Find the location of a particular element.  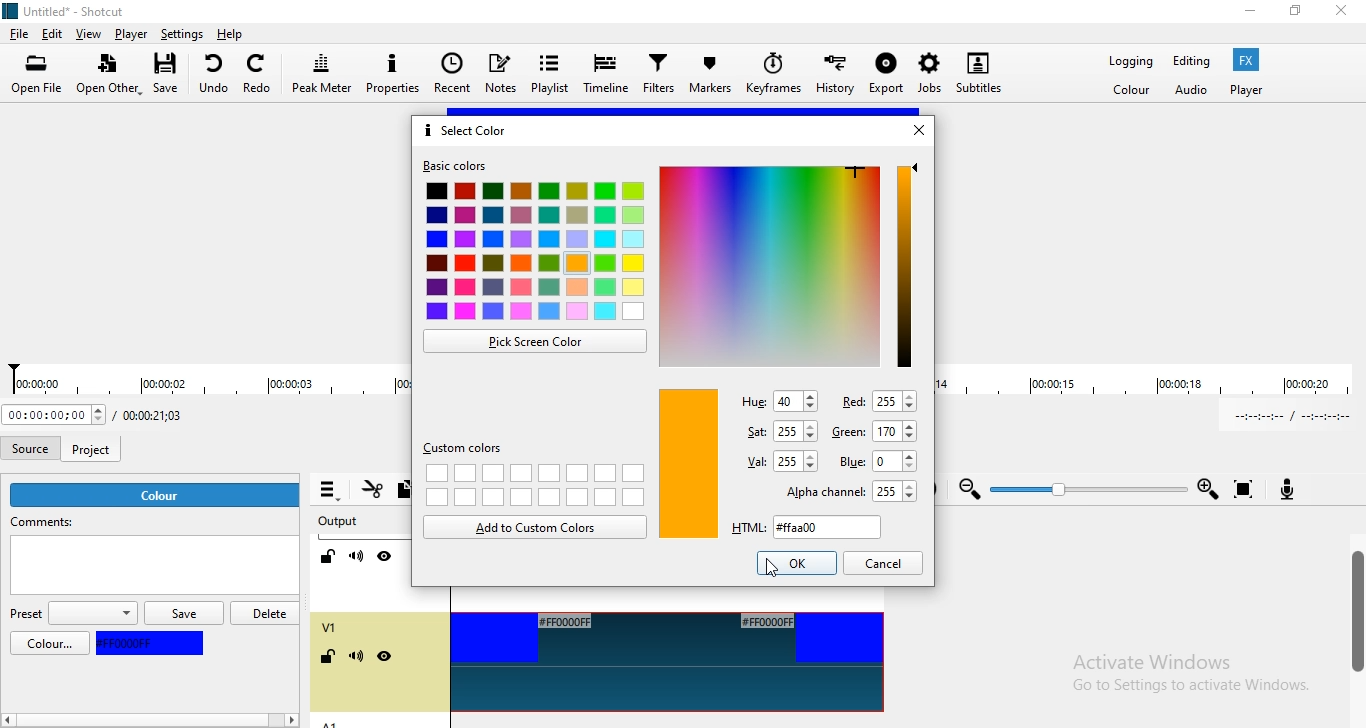

orange is located at coordinates (688, 467).